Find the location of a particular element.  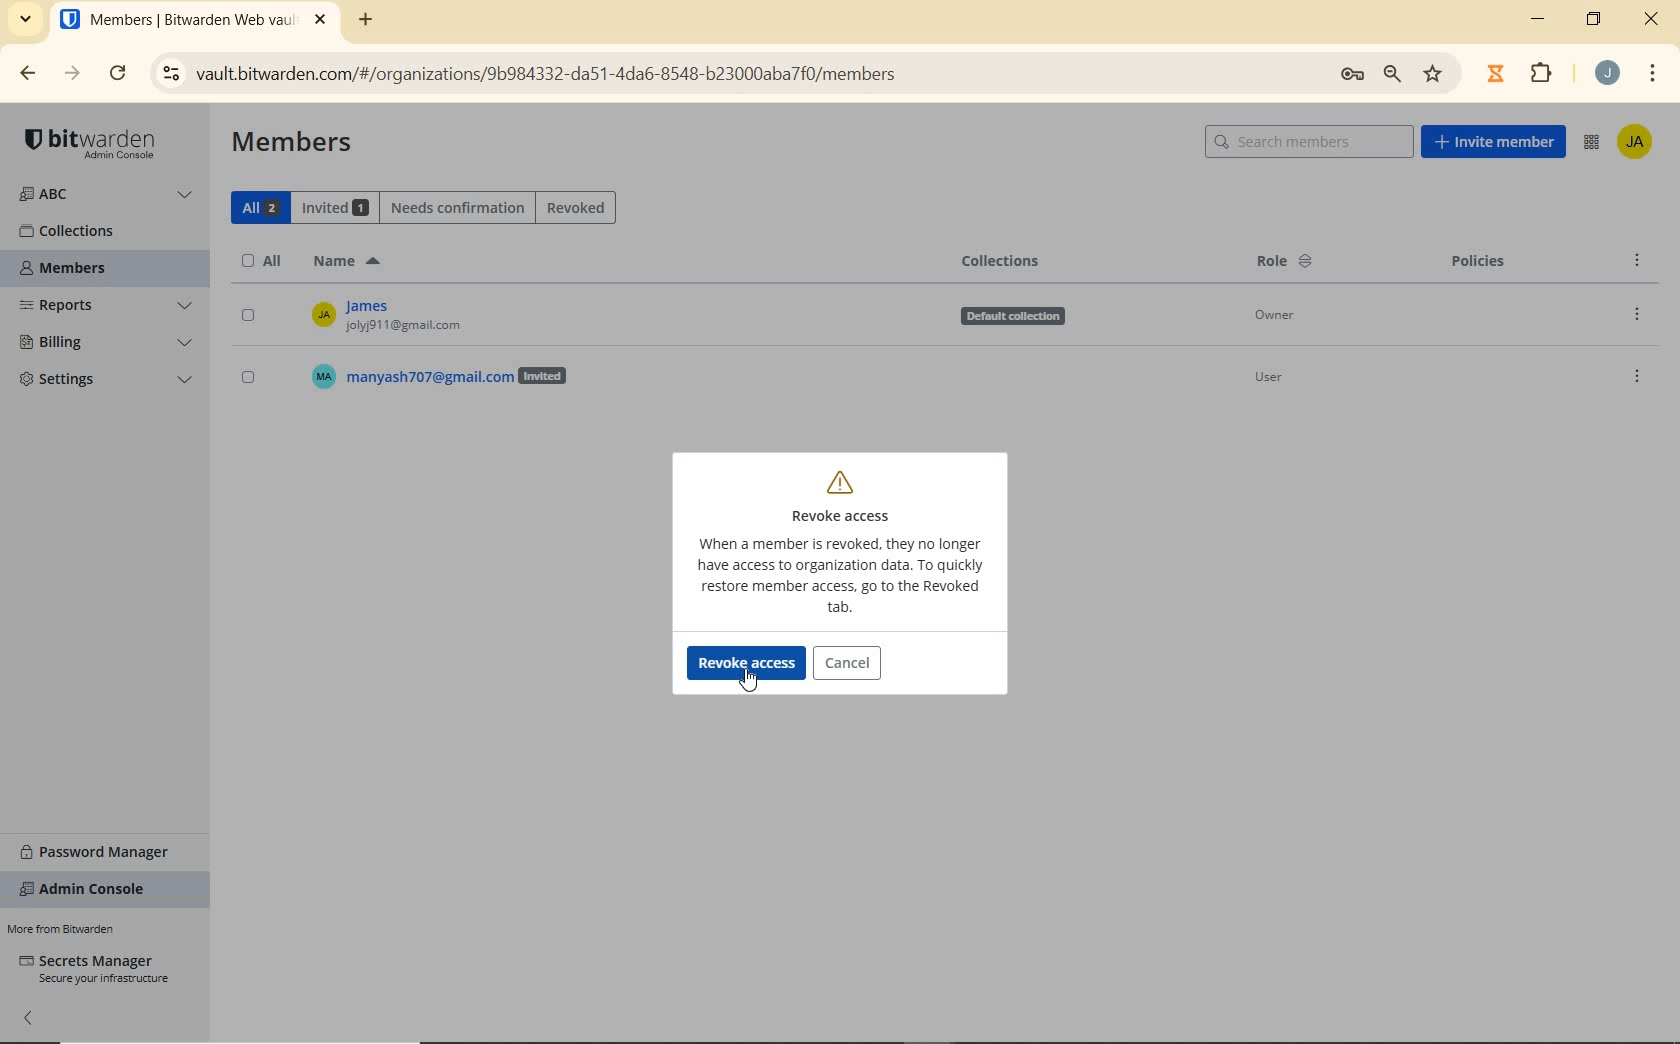

Defauit collection is located at coordinates (1004, 318).